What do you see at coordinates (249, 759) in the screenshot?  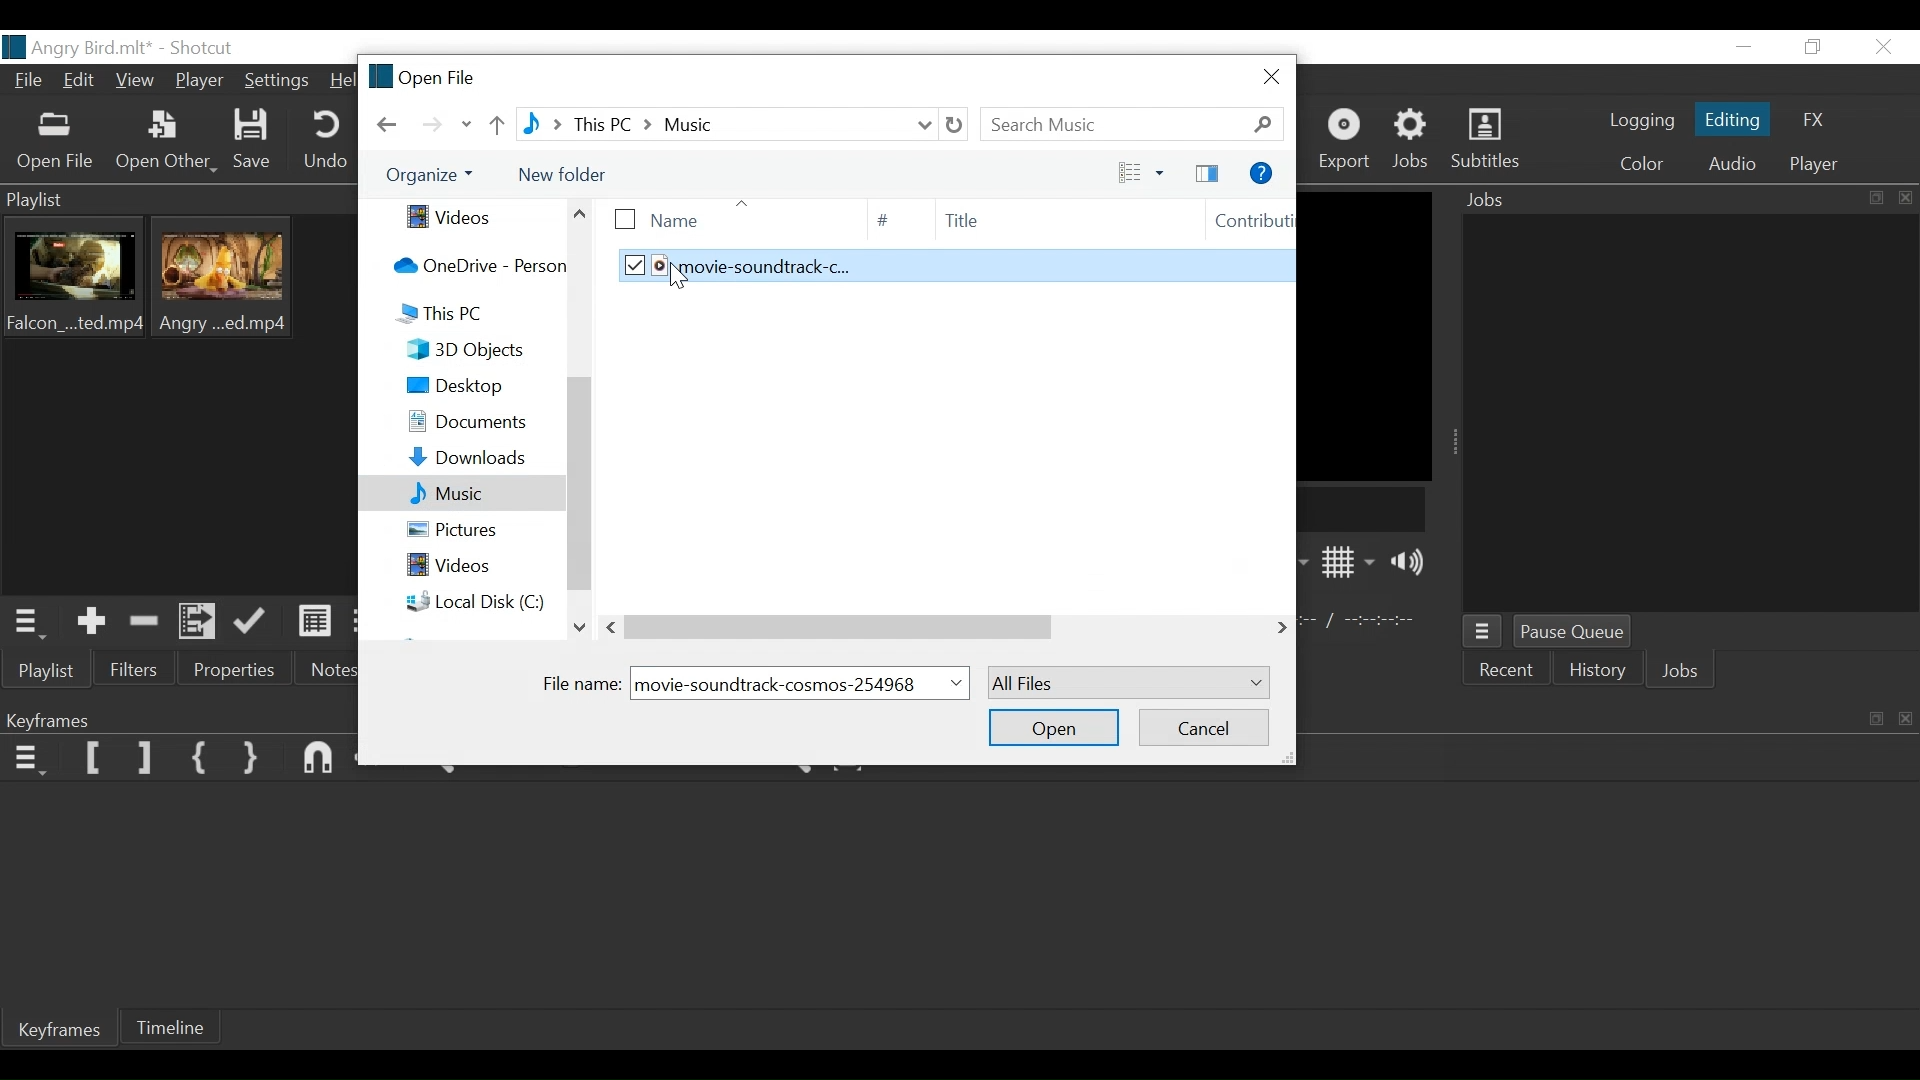 I see `Set Second Simple Keyframe` at bounding box center [249, 759].